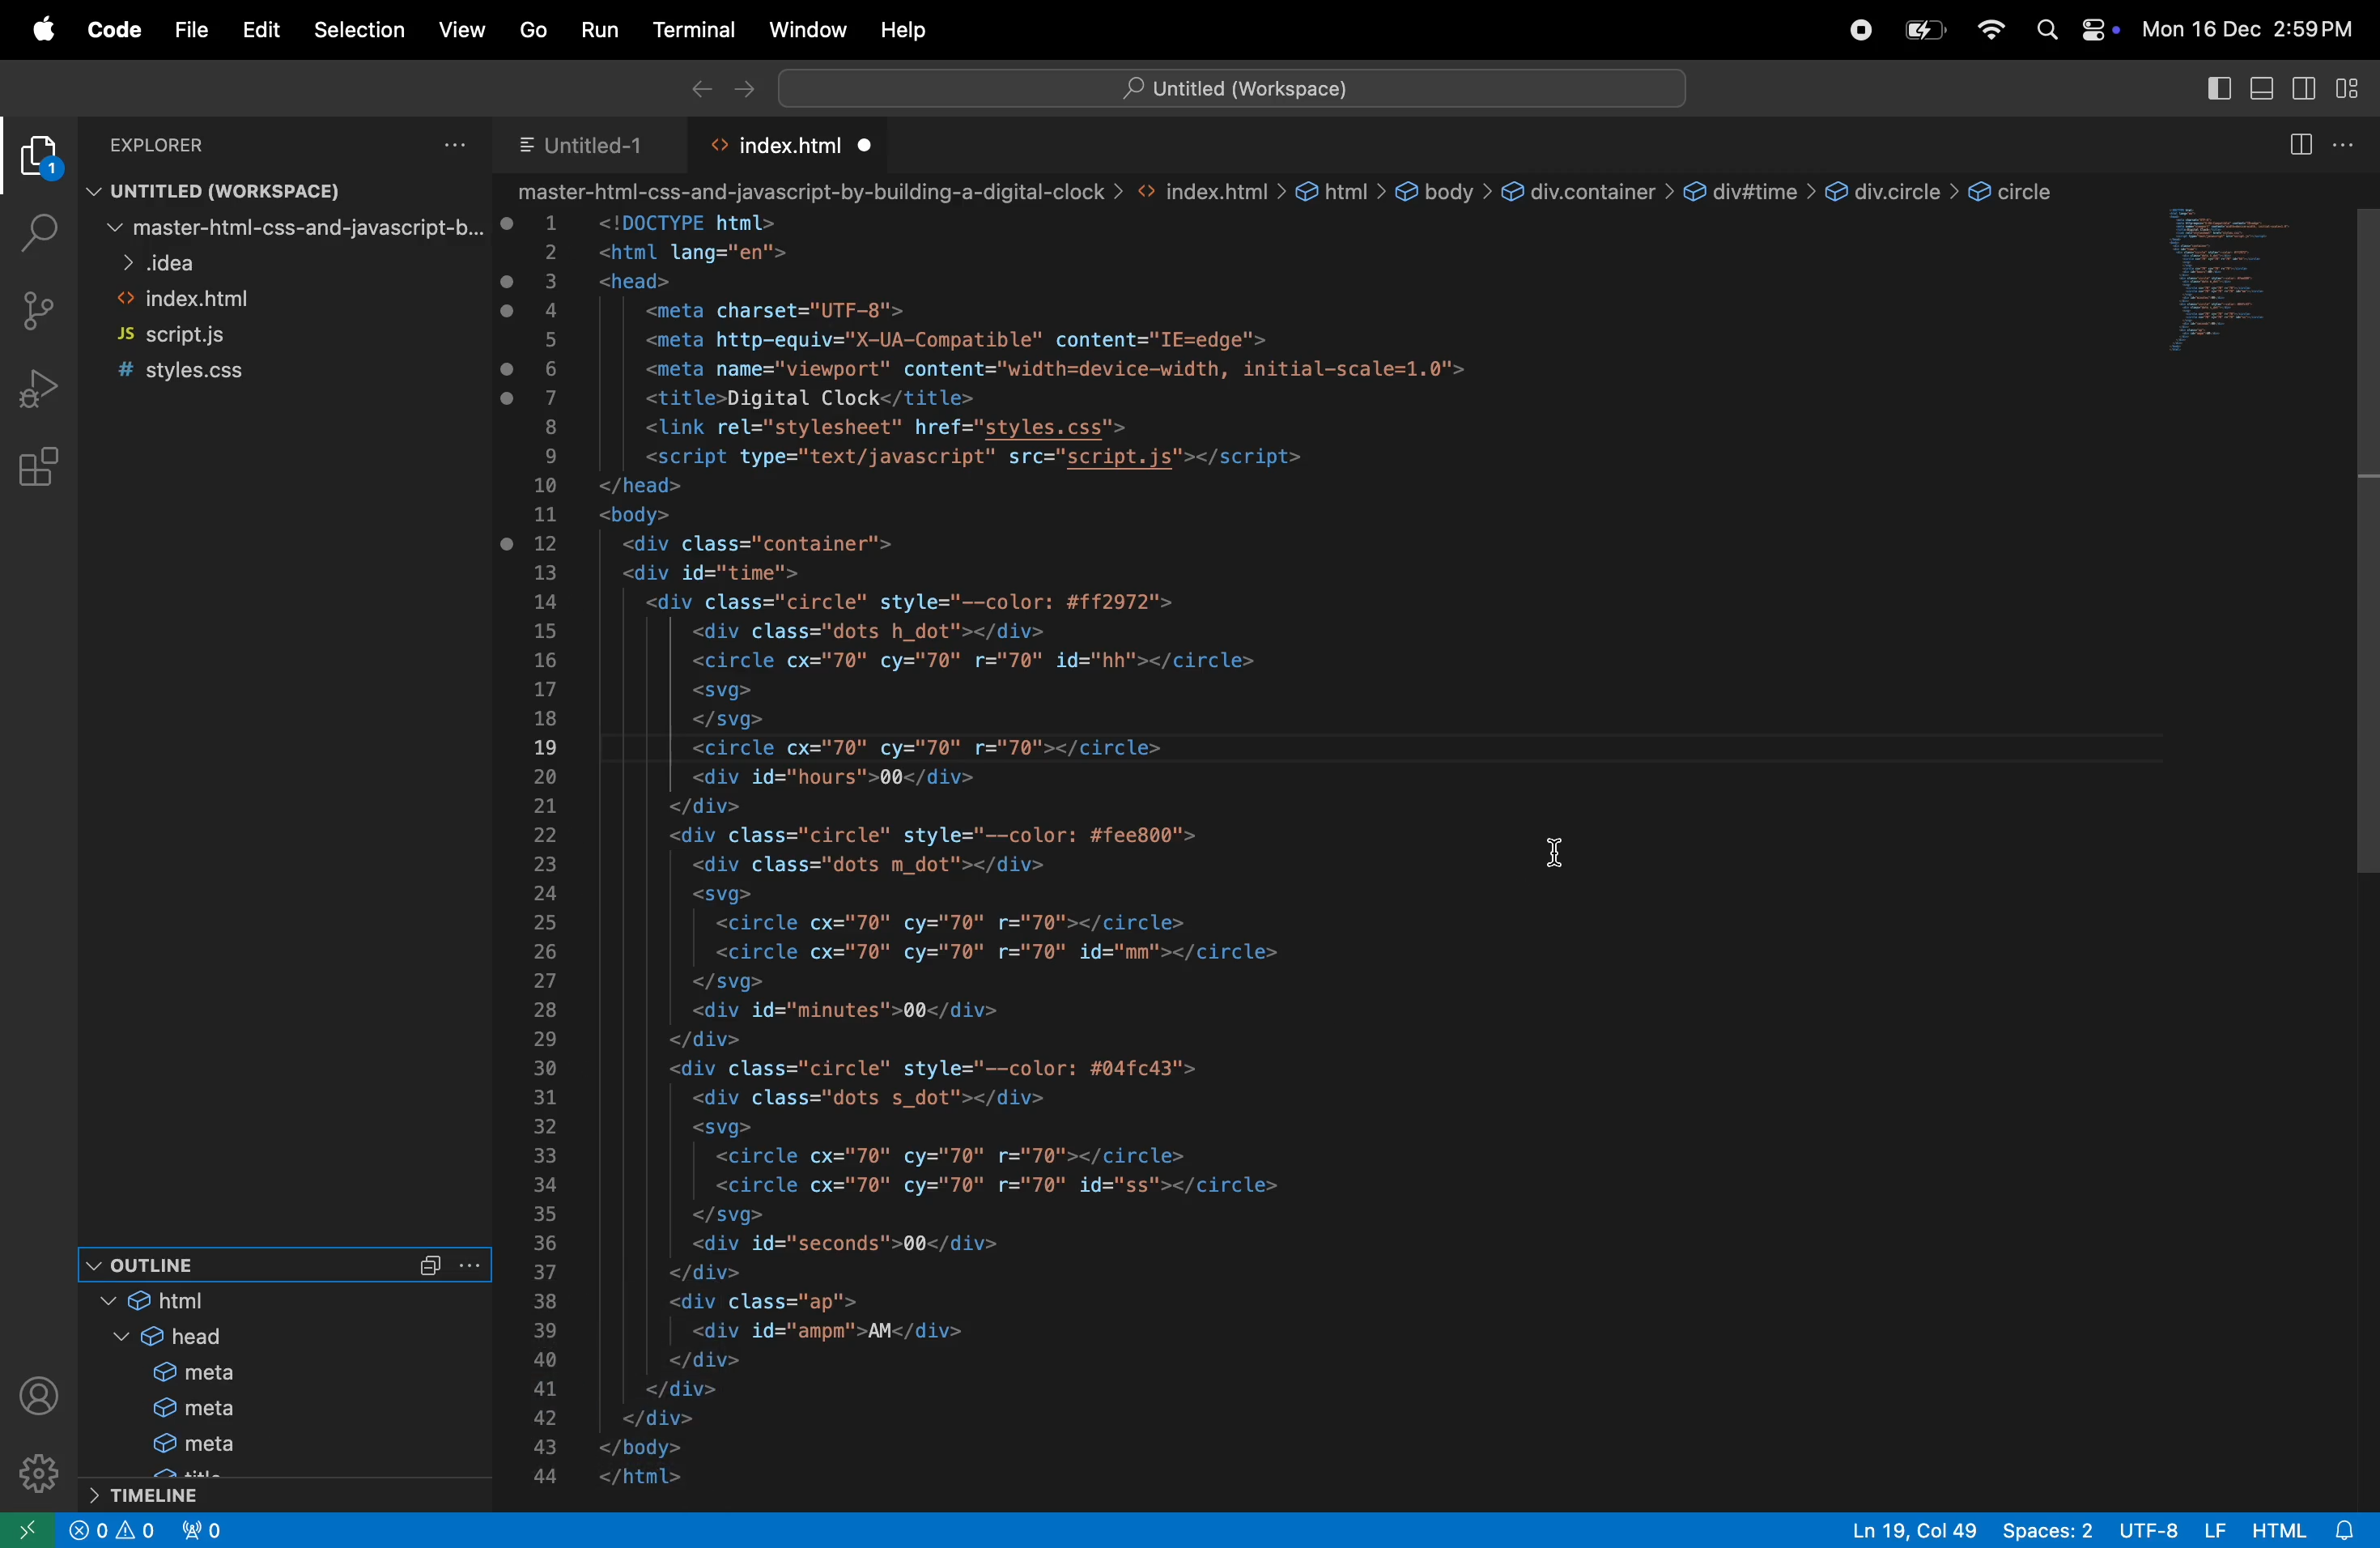  What do you see at coordinates (202, 1338) in the screenshot?
I see `head` at bounding box center [202, 1338].